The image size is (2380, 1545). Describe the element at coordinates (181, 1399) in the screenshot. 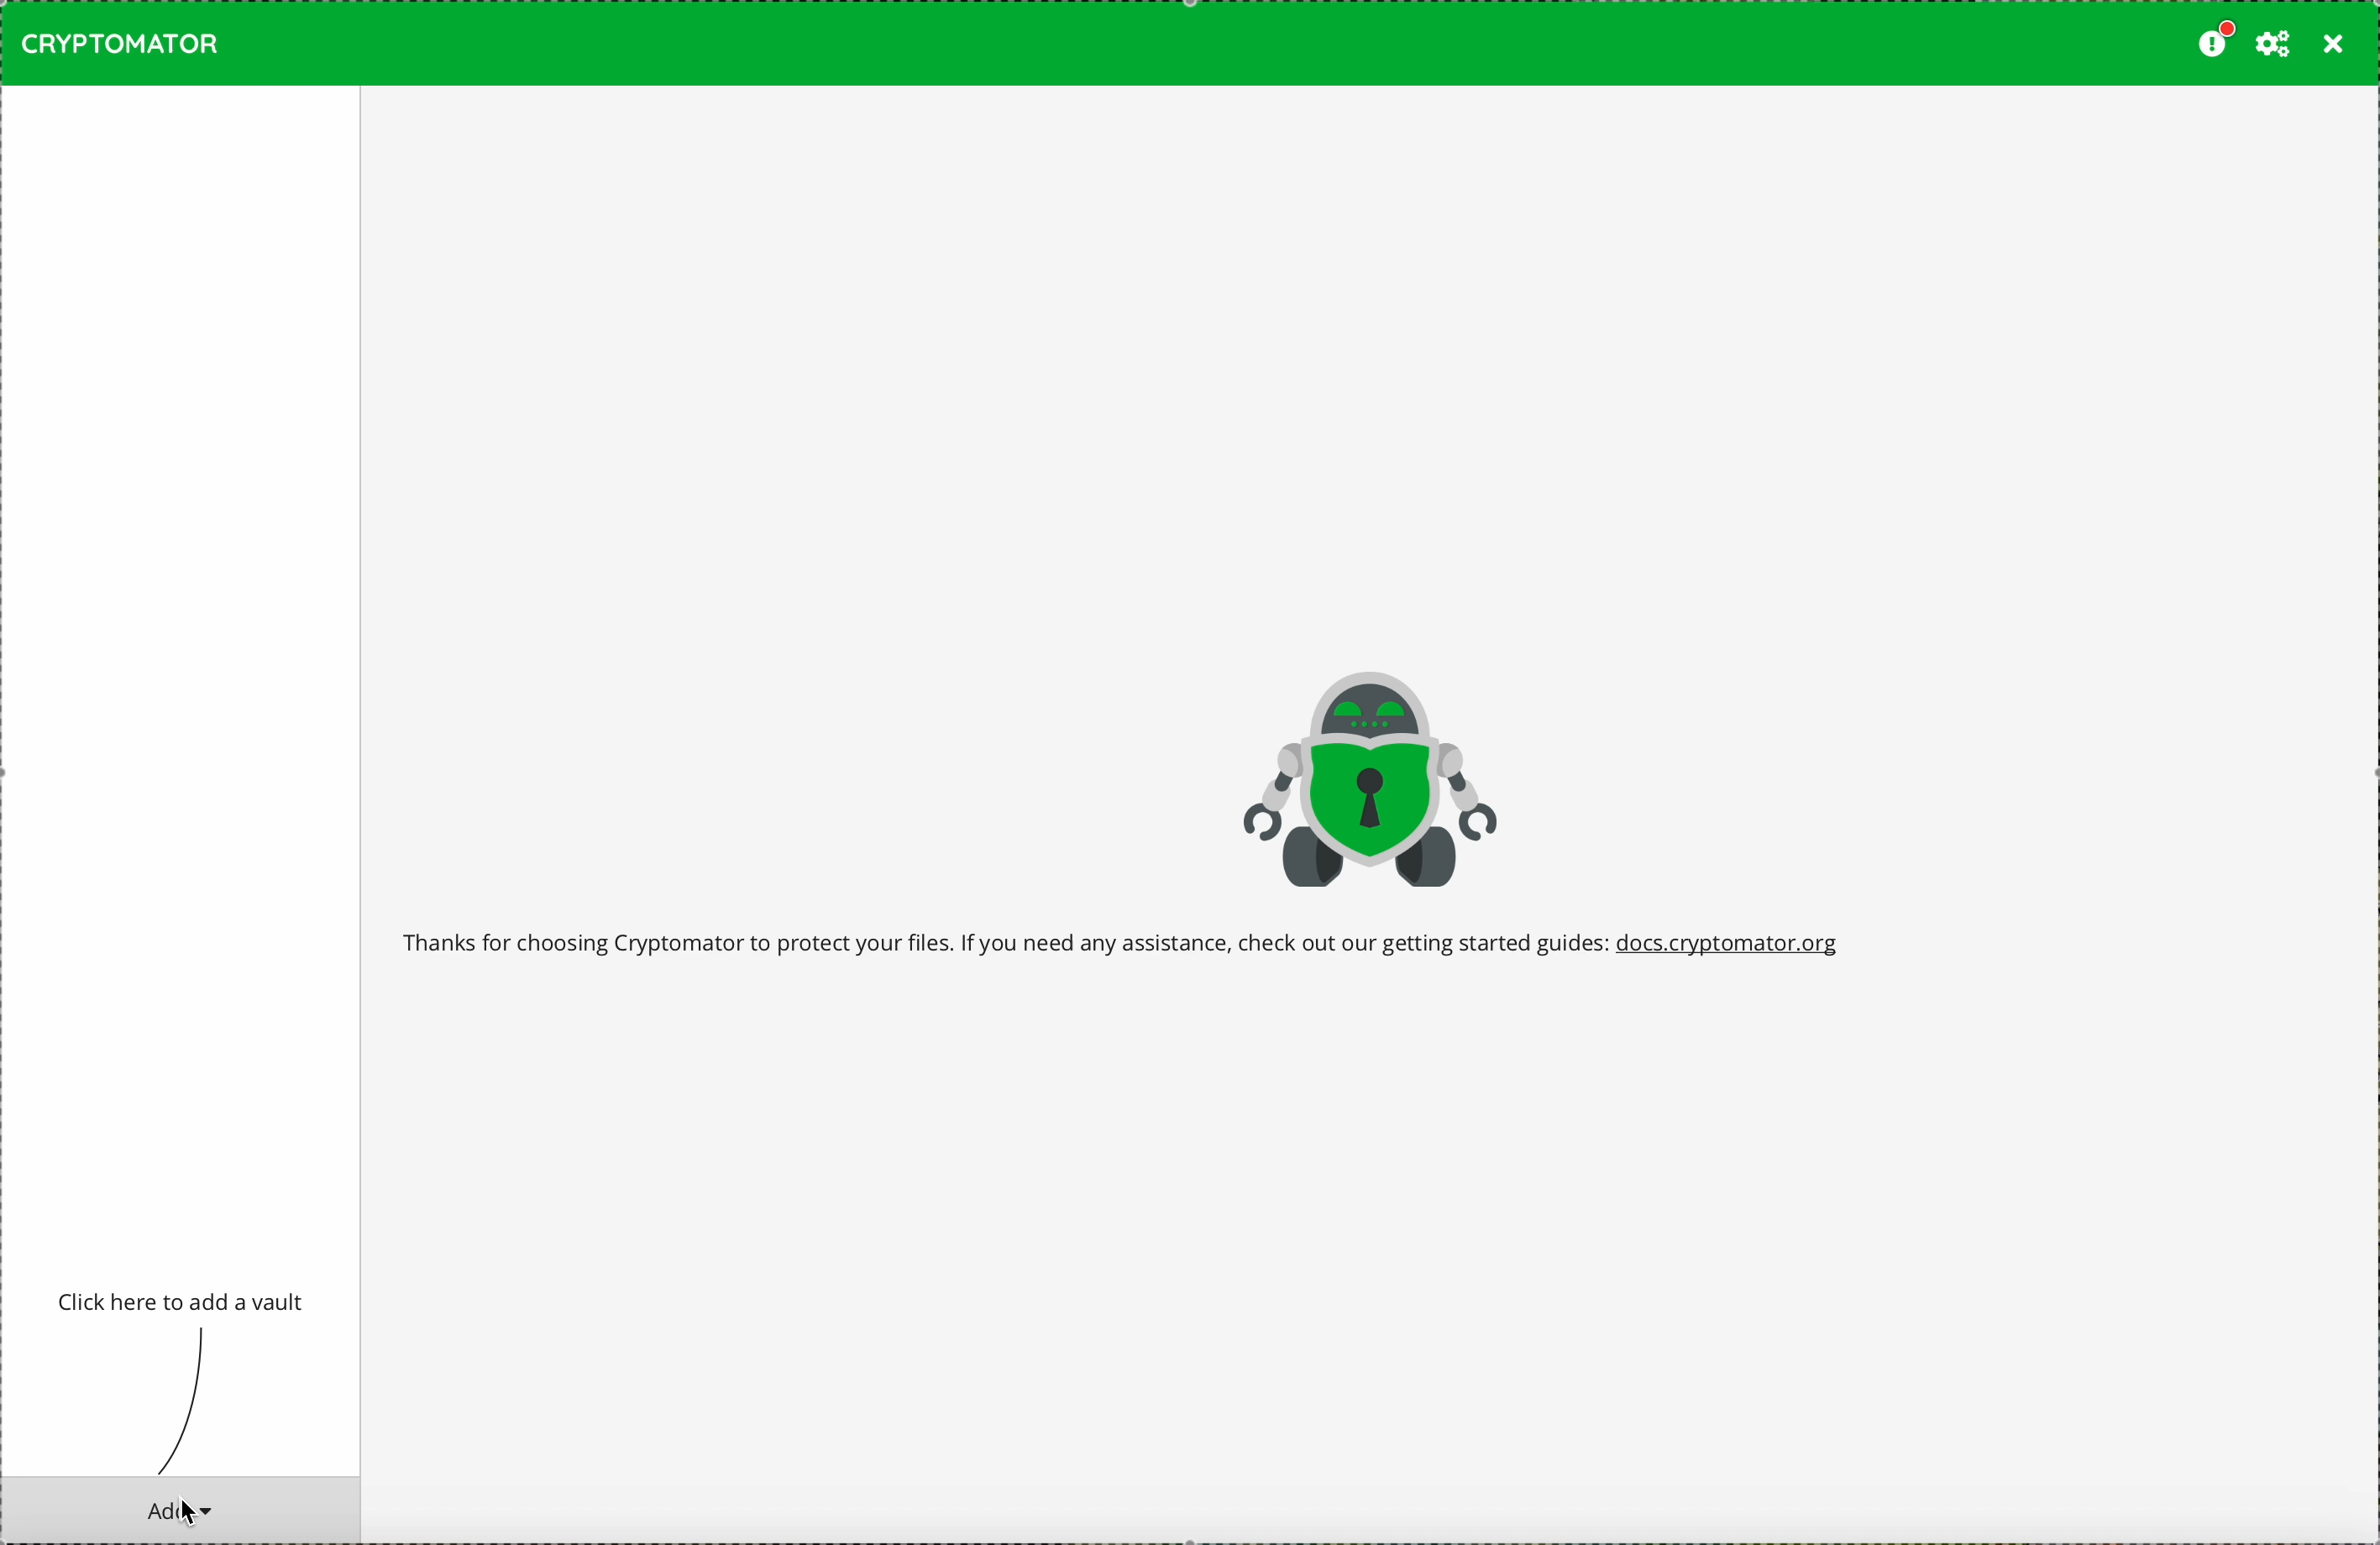

I see `line` at that location.